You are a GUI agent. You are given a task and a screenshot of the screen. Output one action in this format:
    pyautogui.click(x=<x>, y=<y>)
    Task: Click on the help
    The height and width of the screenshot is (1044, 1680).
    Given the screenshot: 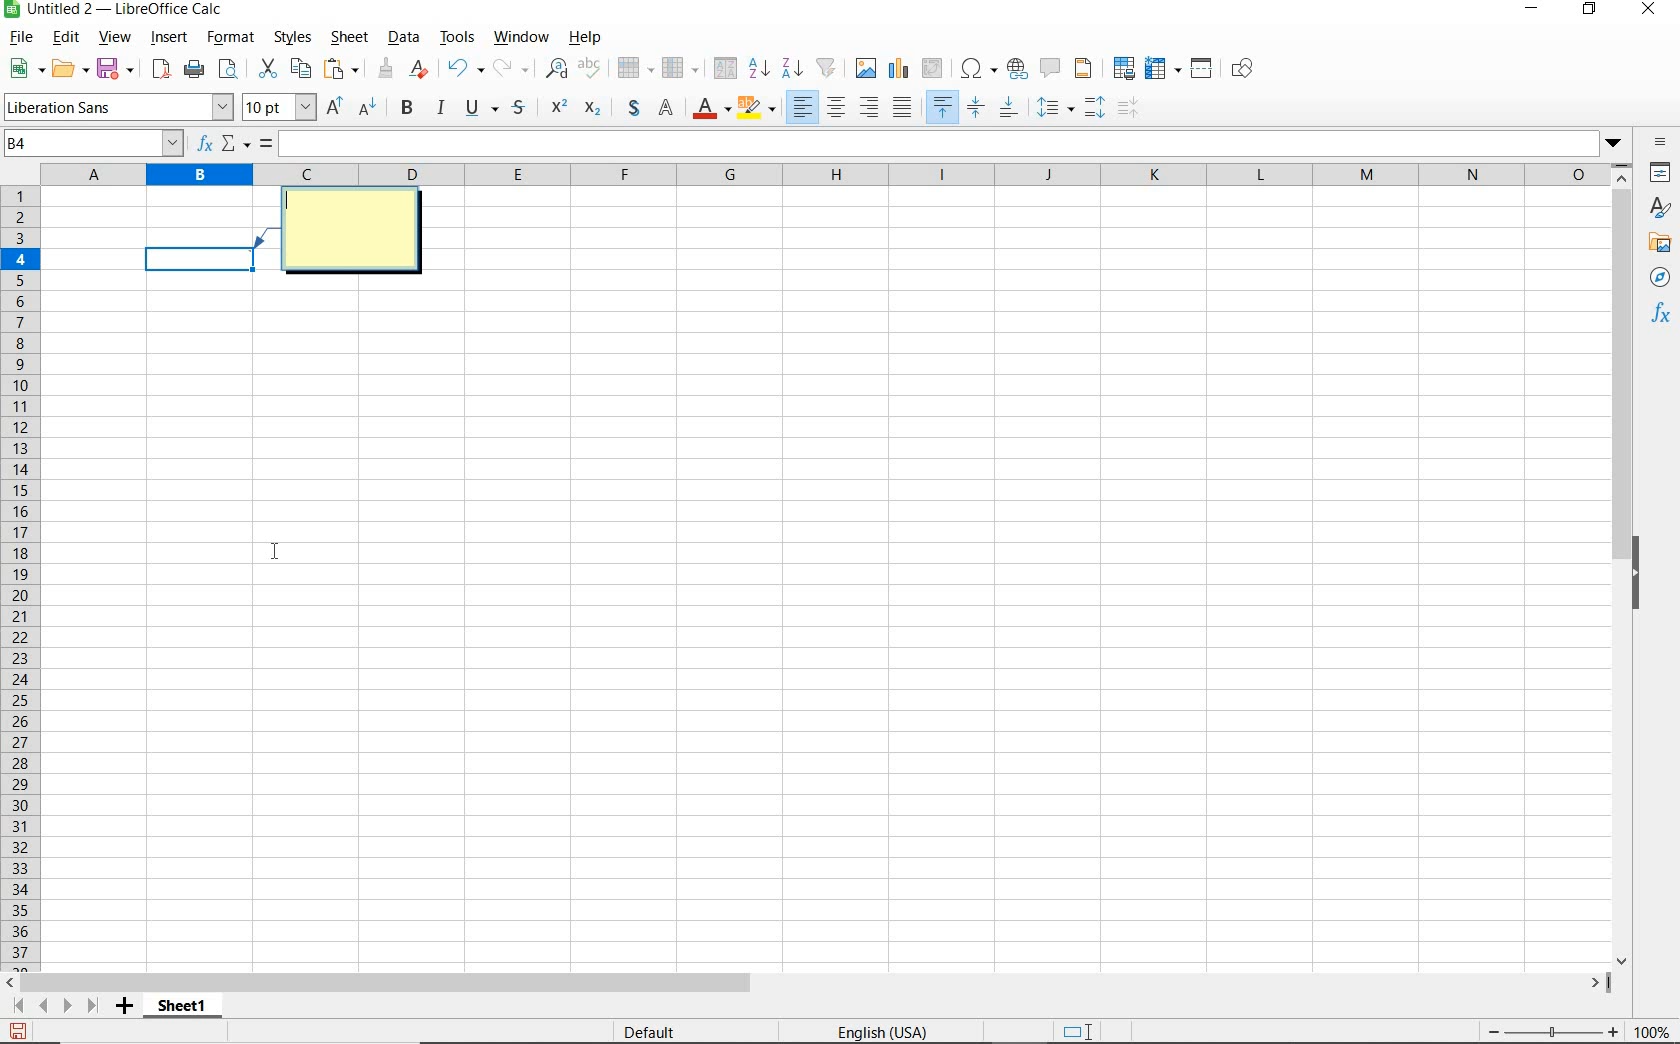 What is the action you would take?
    pyautogui.click(x=582, y=38)
    